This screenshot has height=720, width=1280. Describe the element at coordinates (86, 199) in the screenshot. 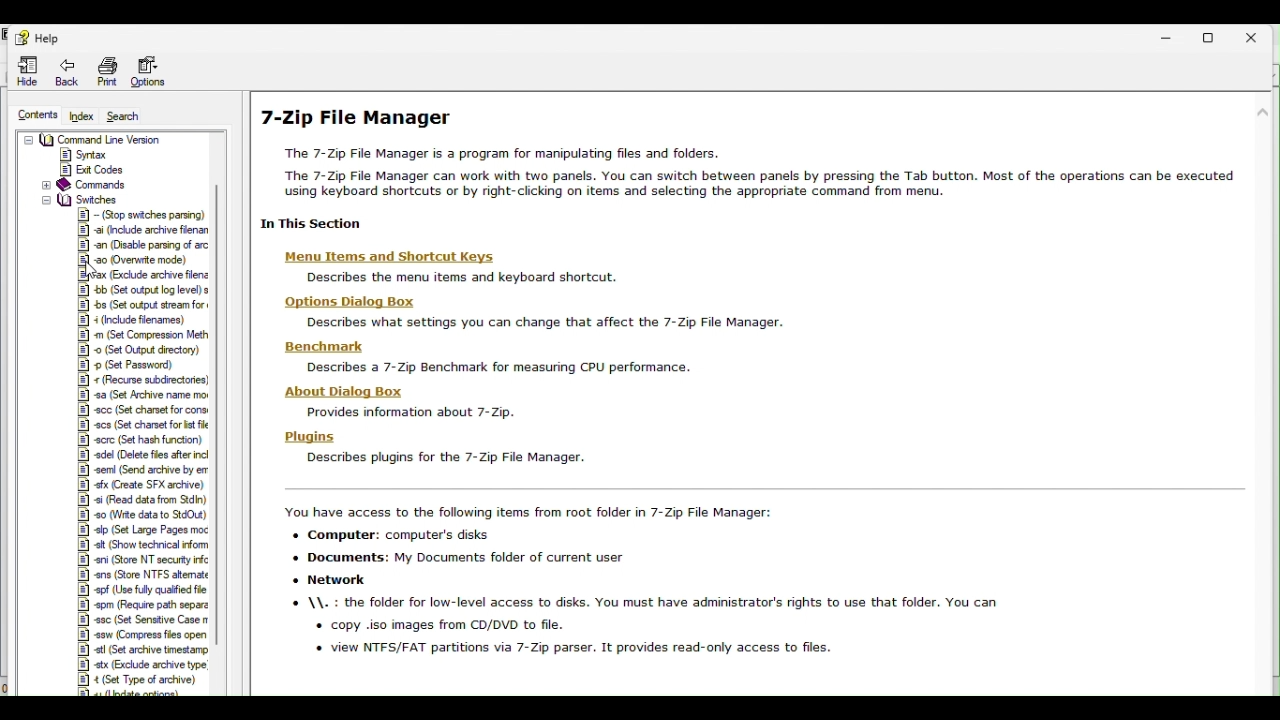

I see `switches` at that location.